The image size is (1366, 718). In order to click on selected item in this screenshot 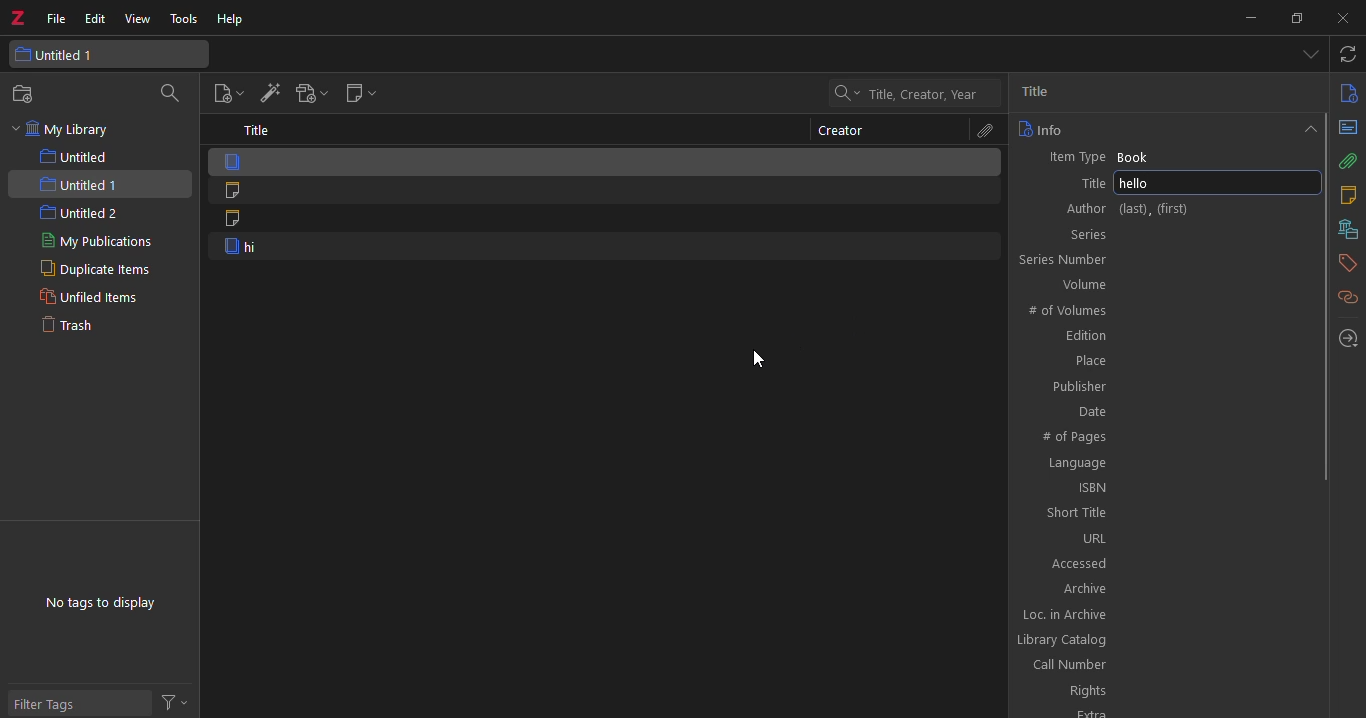, I will do `click(606, 161)`.